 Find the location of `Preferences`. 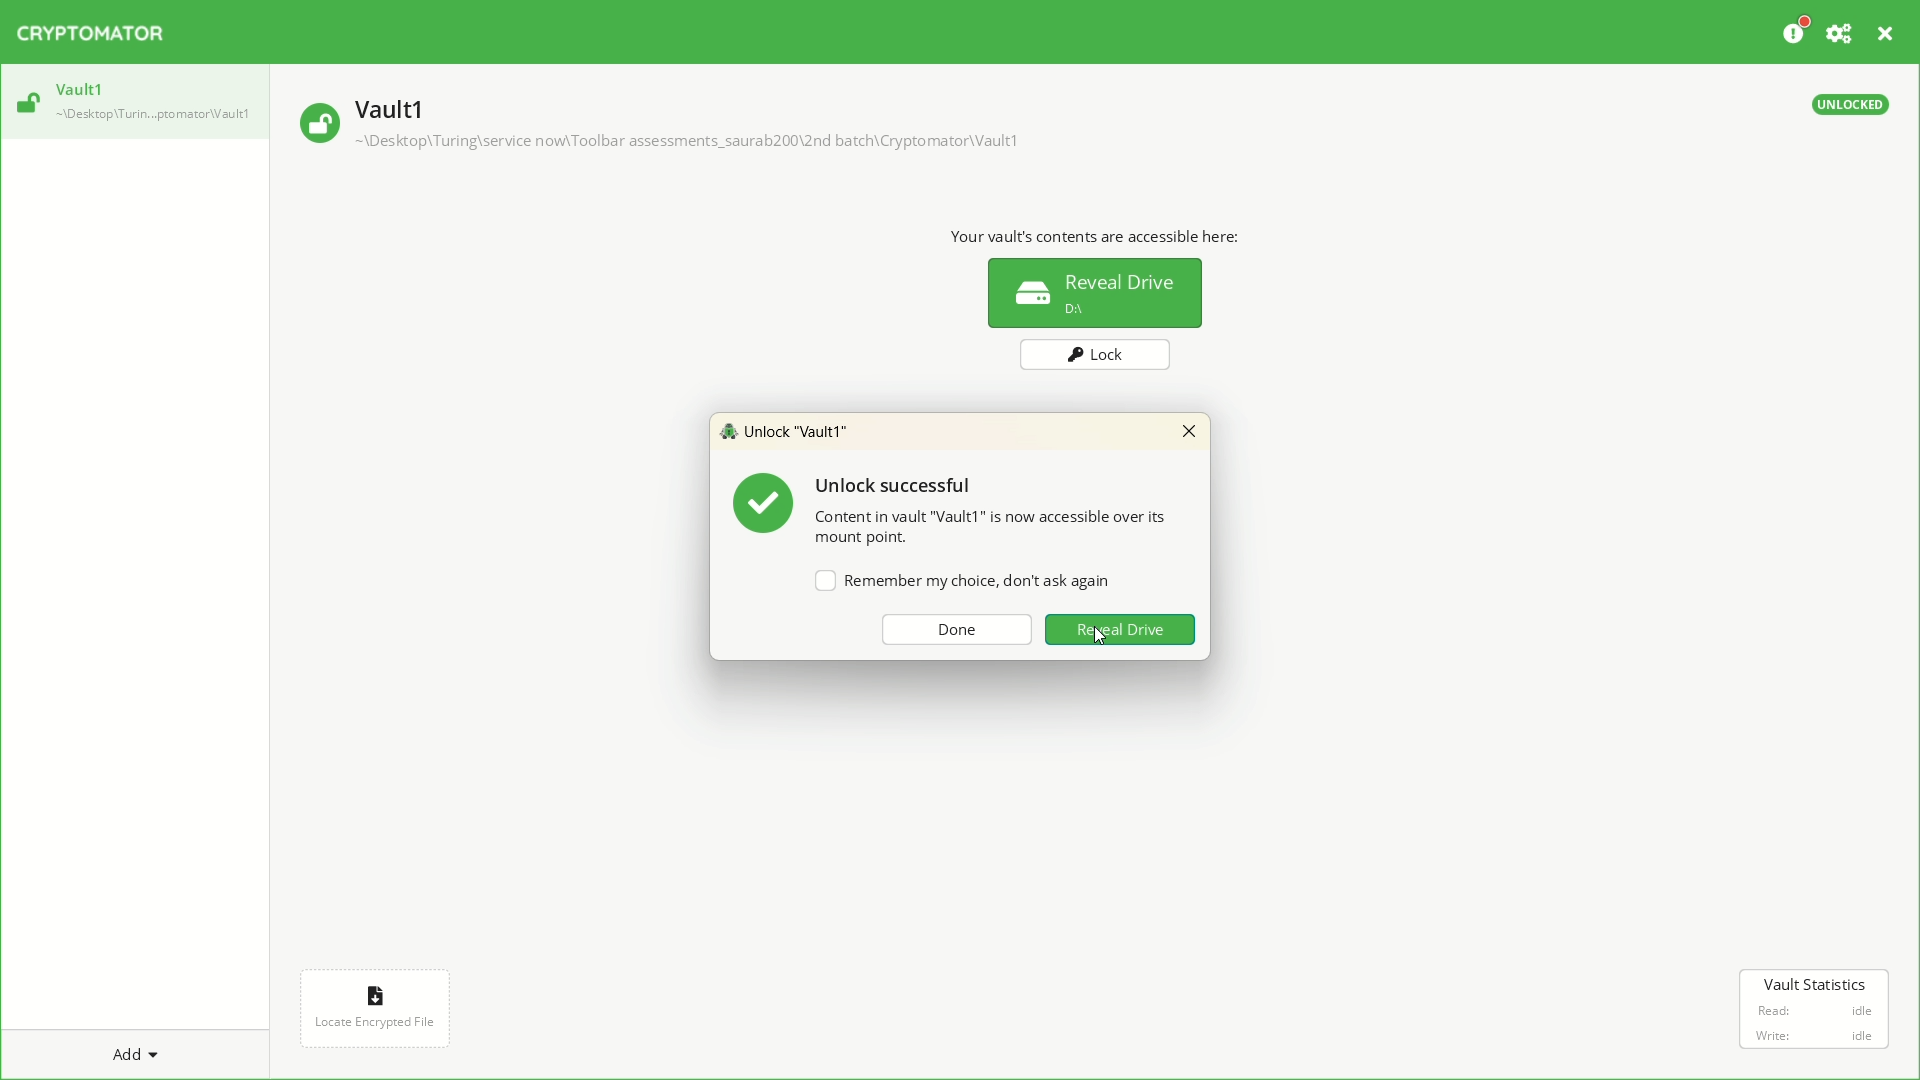

Preferences is located at coordinates (1843, 36).